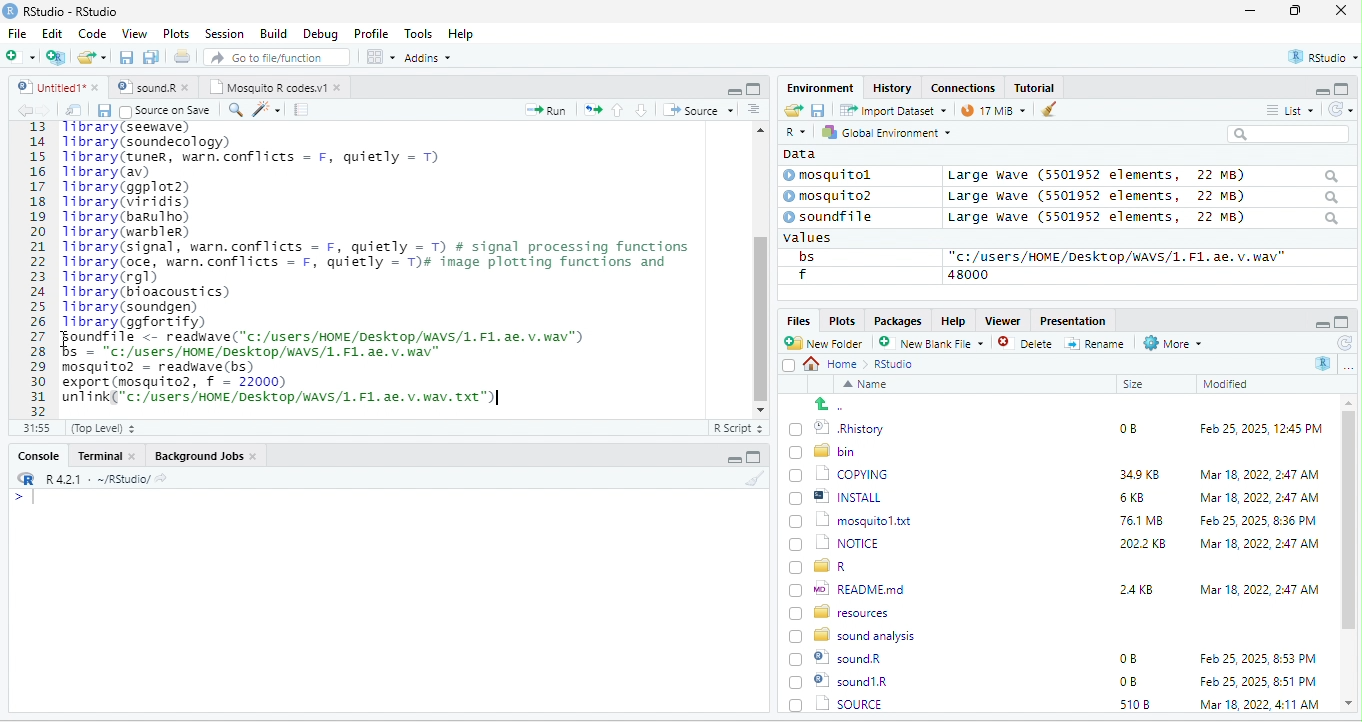 The image size is (1362, 722). Describe the element at coordinates (839, 496) in the screenshot. I see `| @] INSTALL` at that location.